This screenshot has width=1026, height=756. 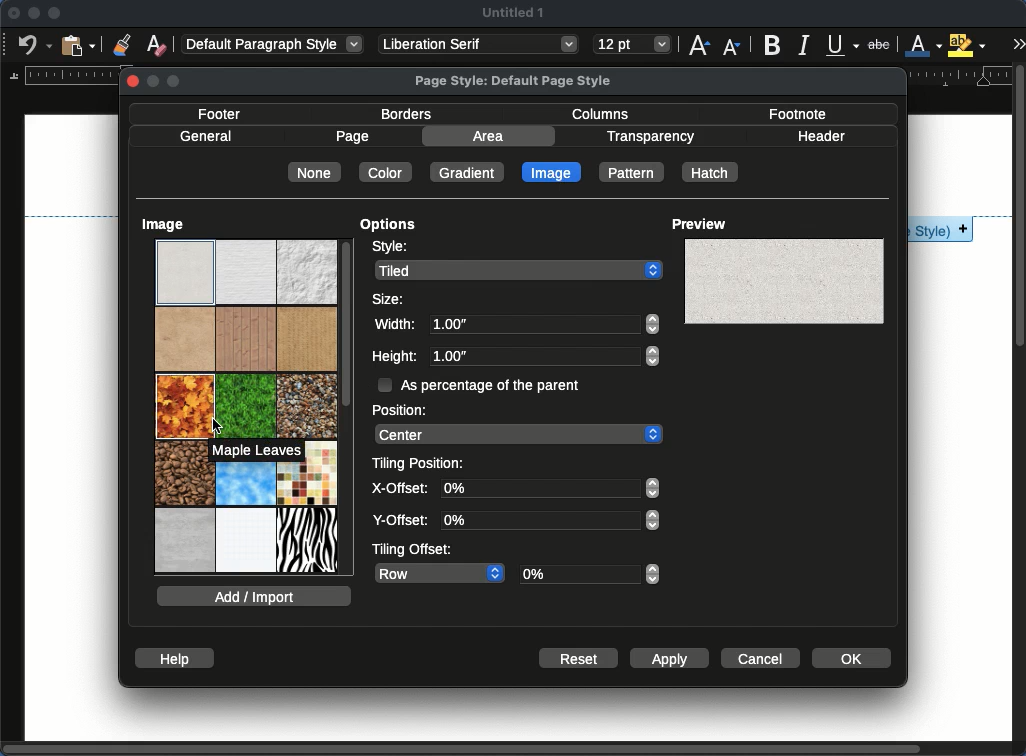 I want to click on height:, so click(x=393, y=357).